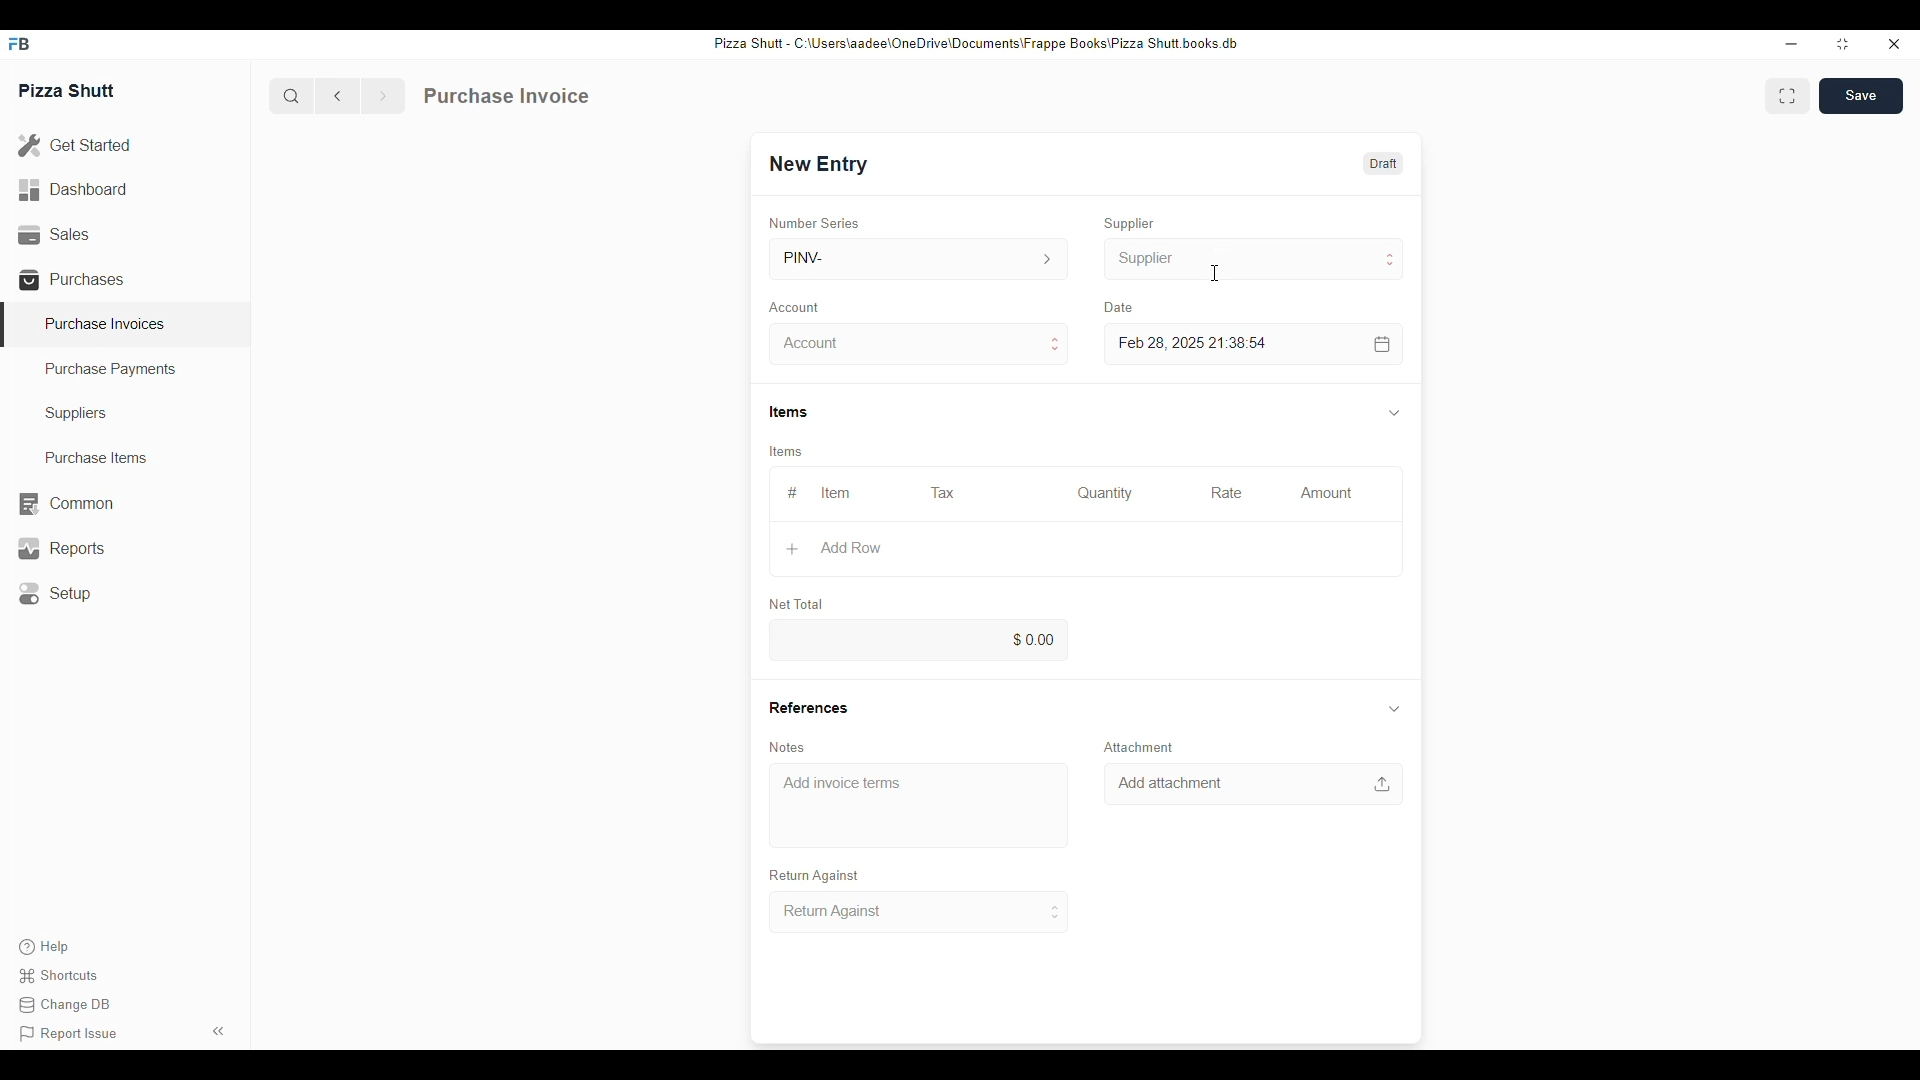 Image resolution: width=1920 pixels, height=1080 pixels. Describe the element at coordinates (798, 605) in the screenshot. I see `Net Total` at that location.